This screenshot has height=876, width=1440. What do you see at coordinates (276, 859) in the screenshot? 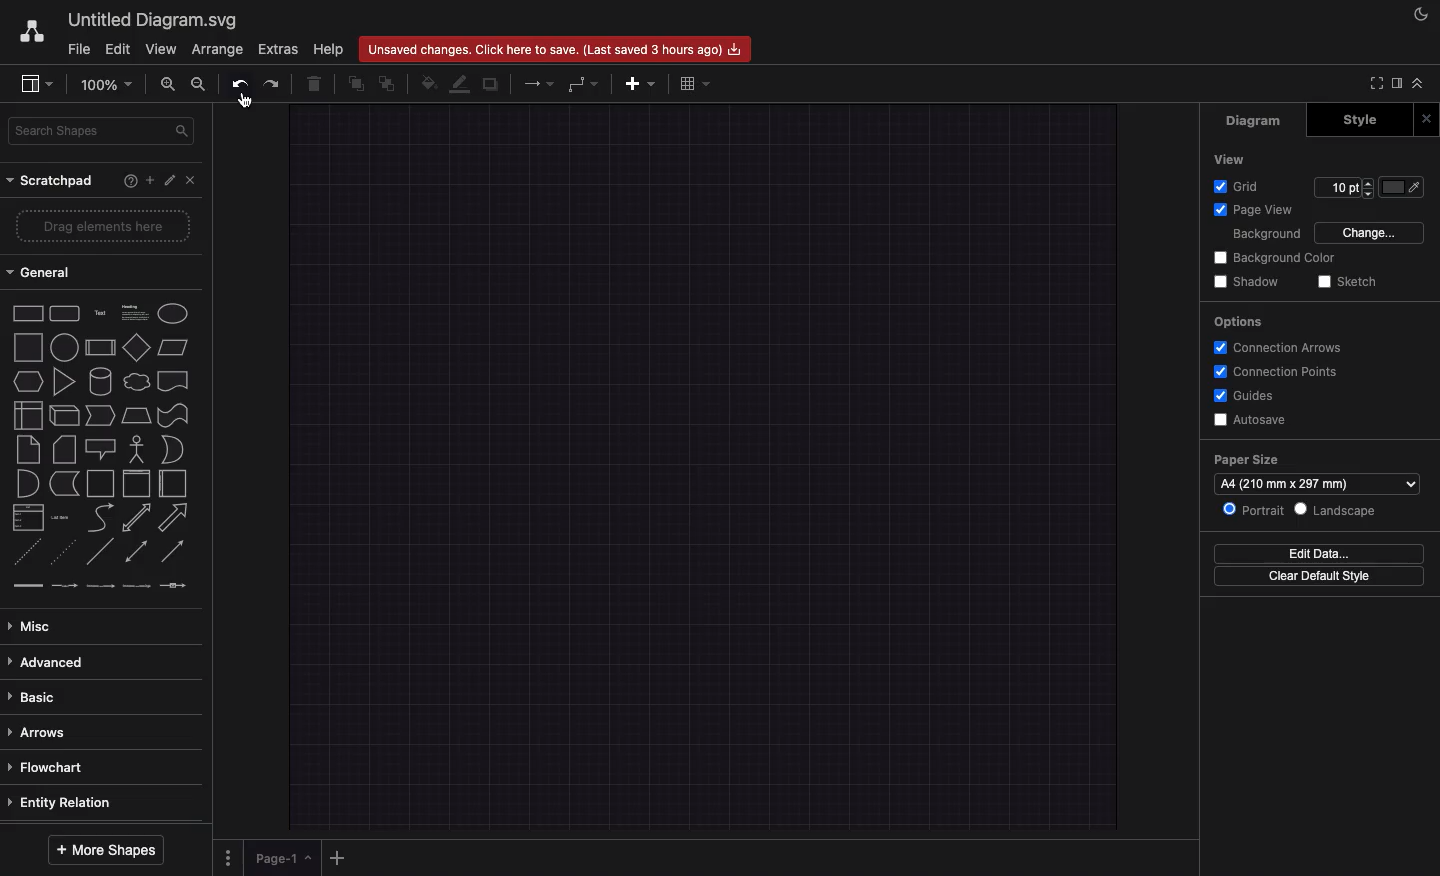
I see `page 1` at bounding box center [276, 859].